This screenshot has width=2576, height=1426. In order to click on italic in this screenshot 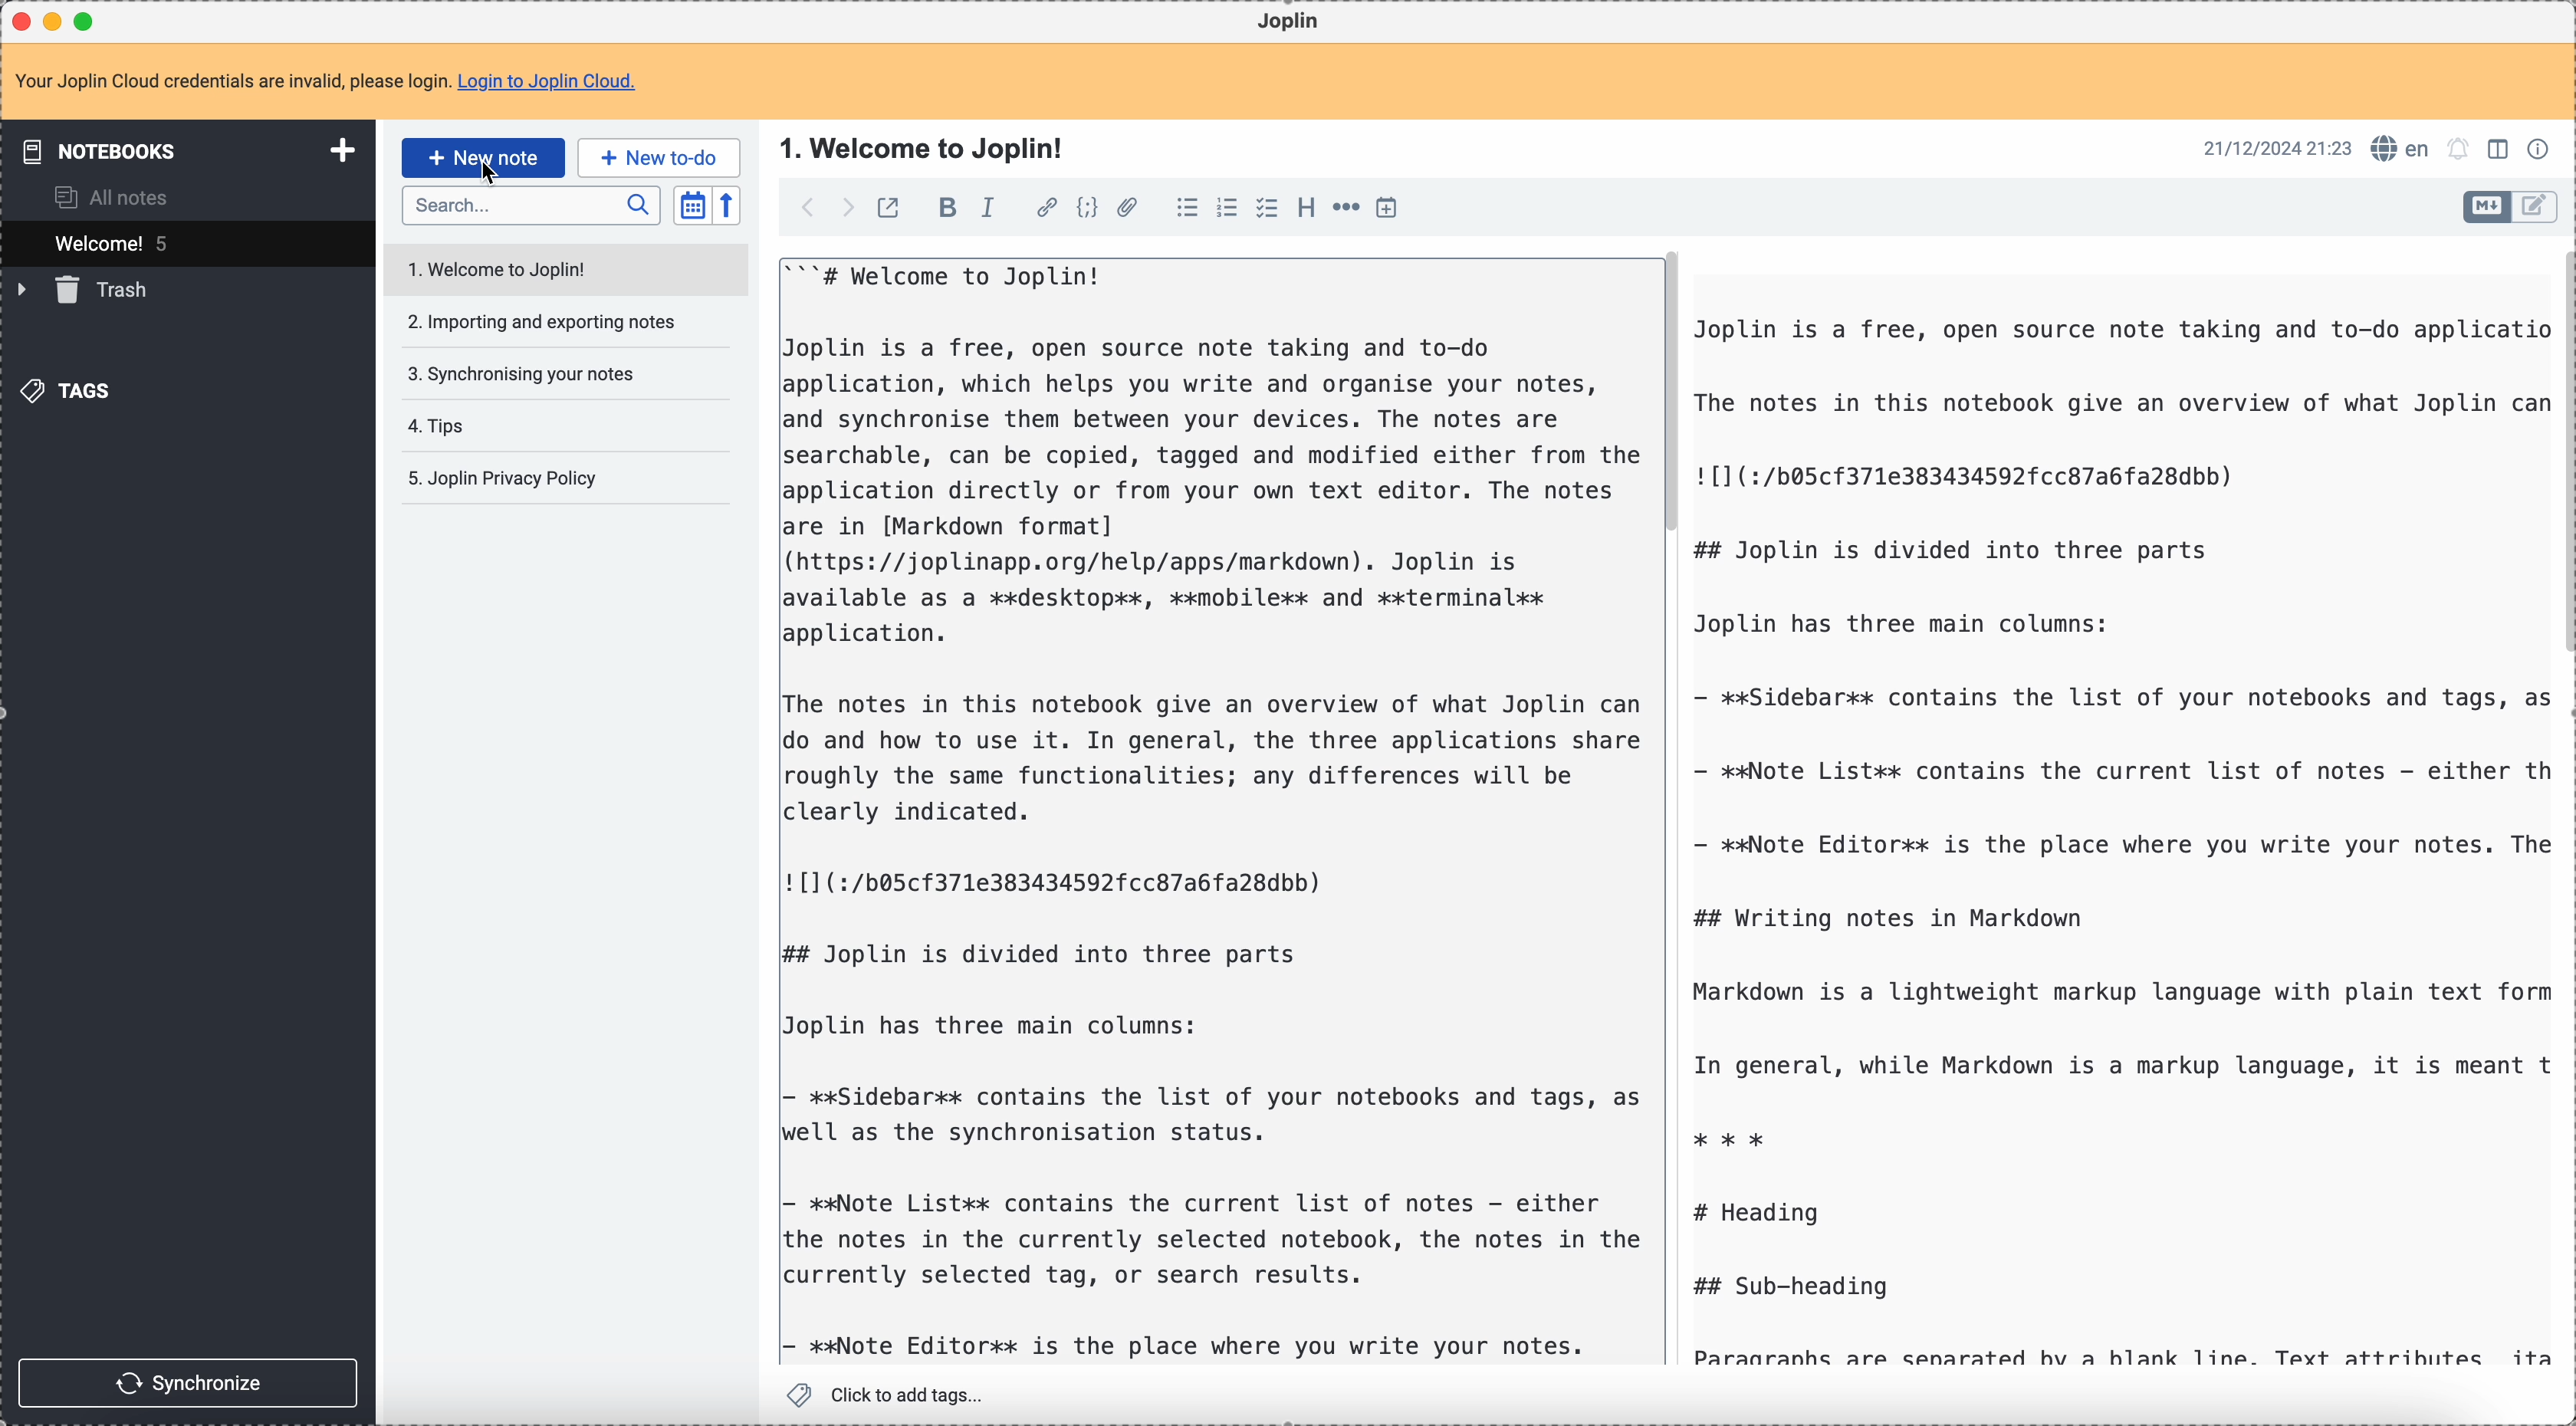, I will do `click(990, 209)`.